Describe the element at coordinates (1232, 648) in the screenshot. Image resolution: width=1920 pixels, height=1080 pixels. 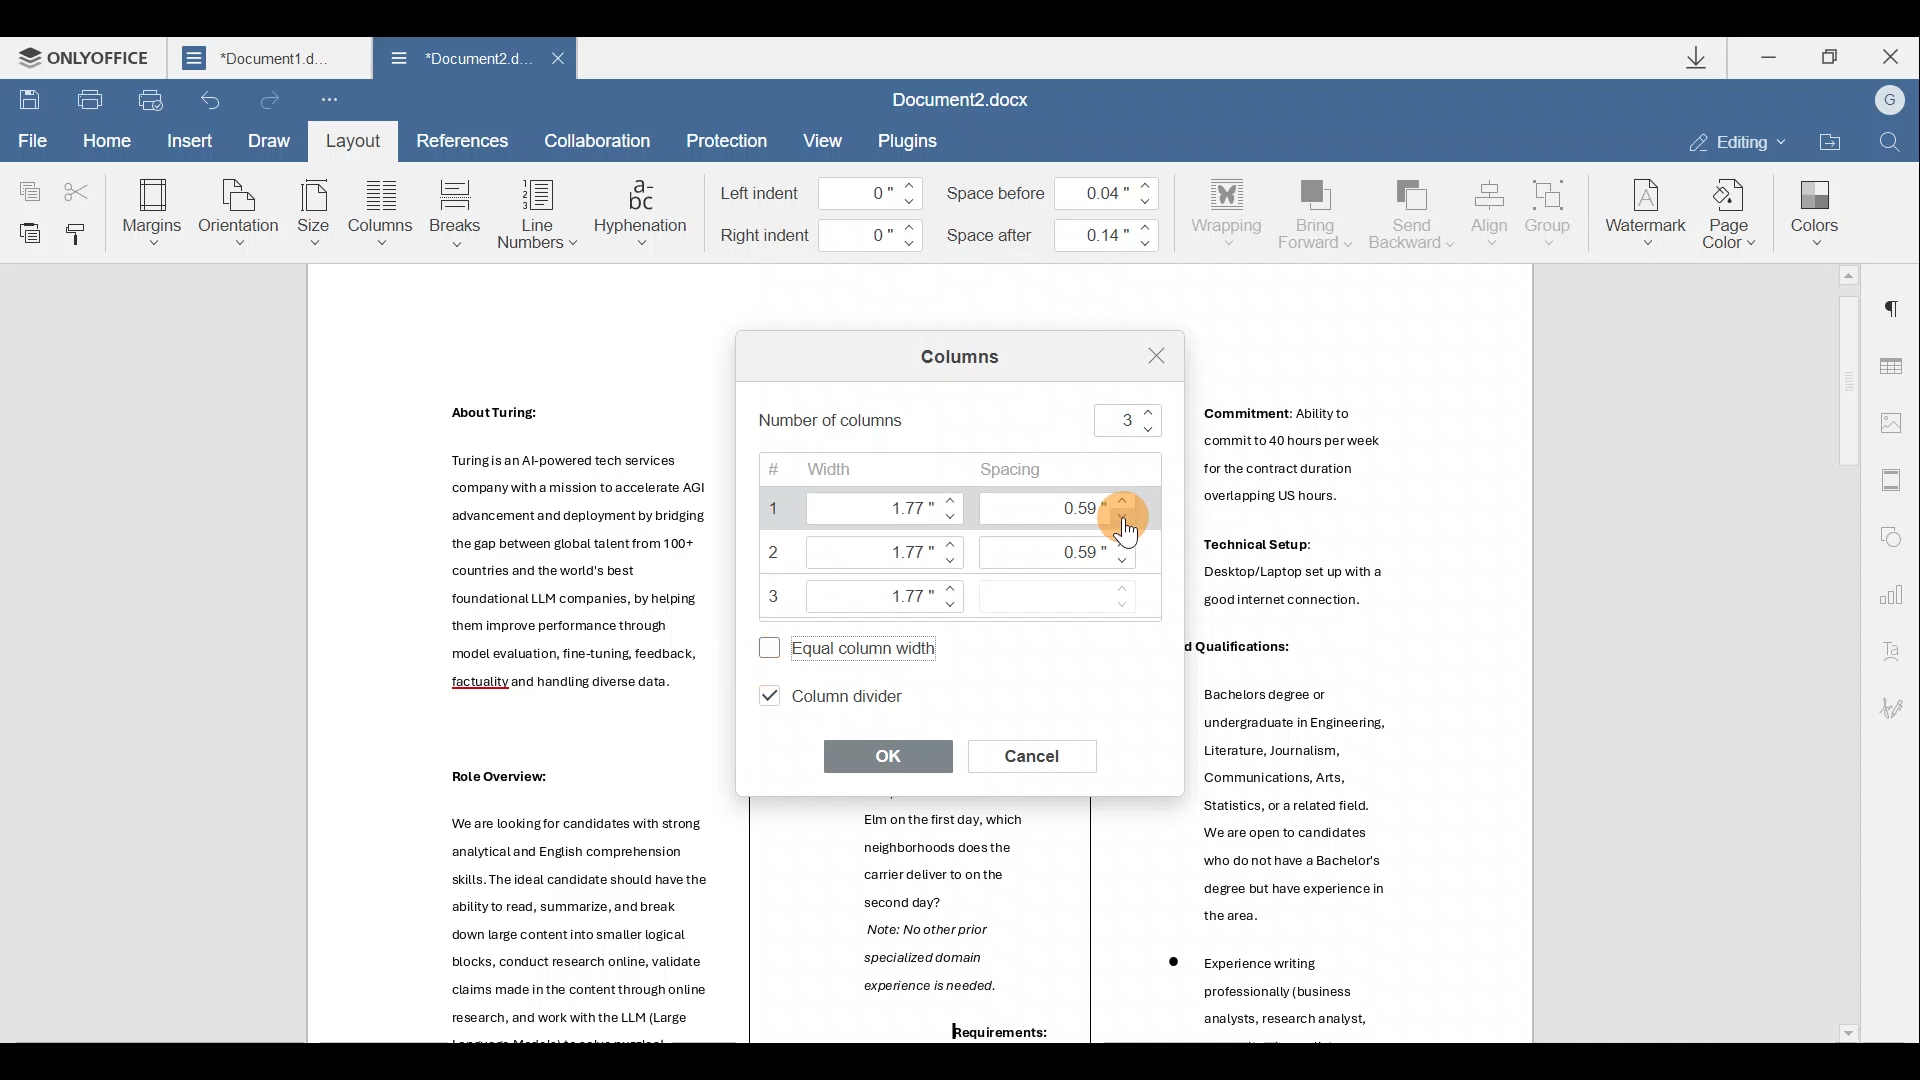
I see `` at that location.